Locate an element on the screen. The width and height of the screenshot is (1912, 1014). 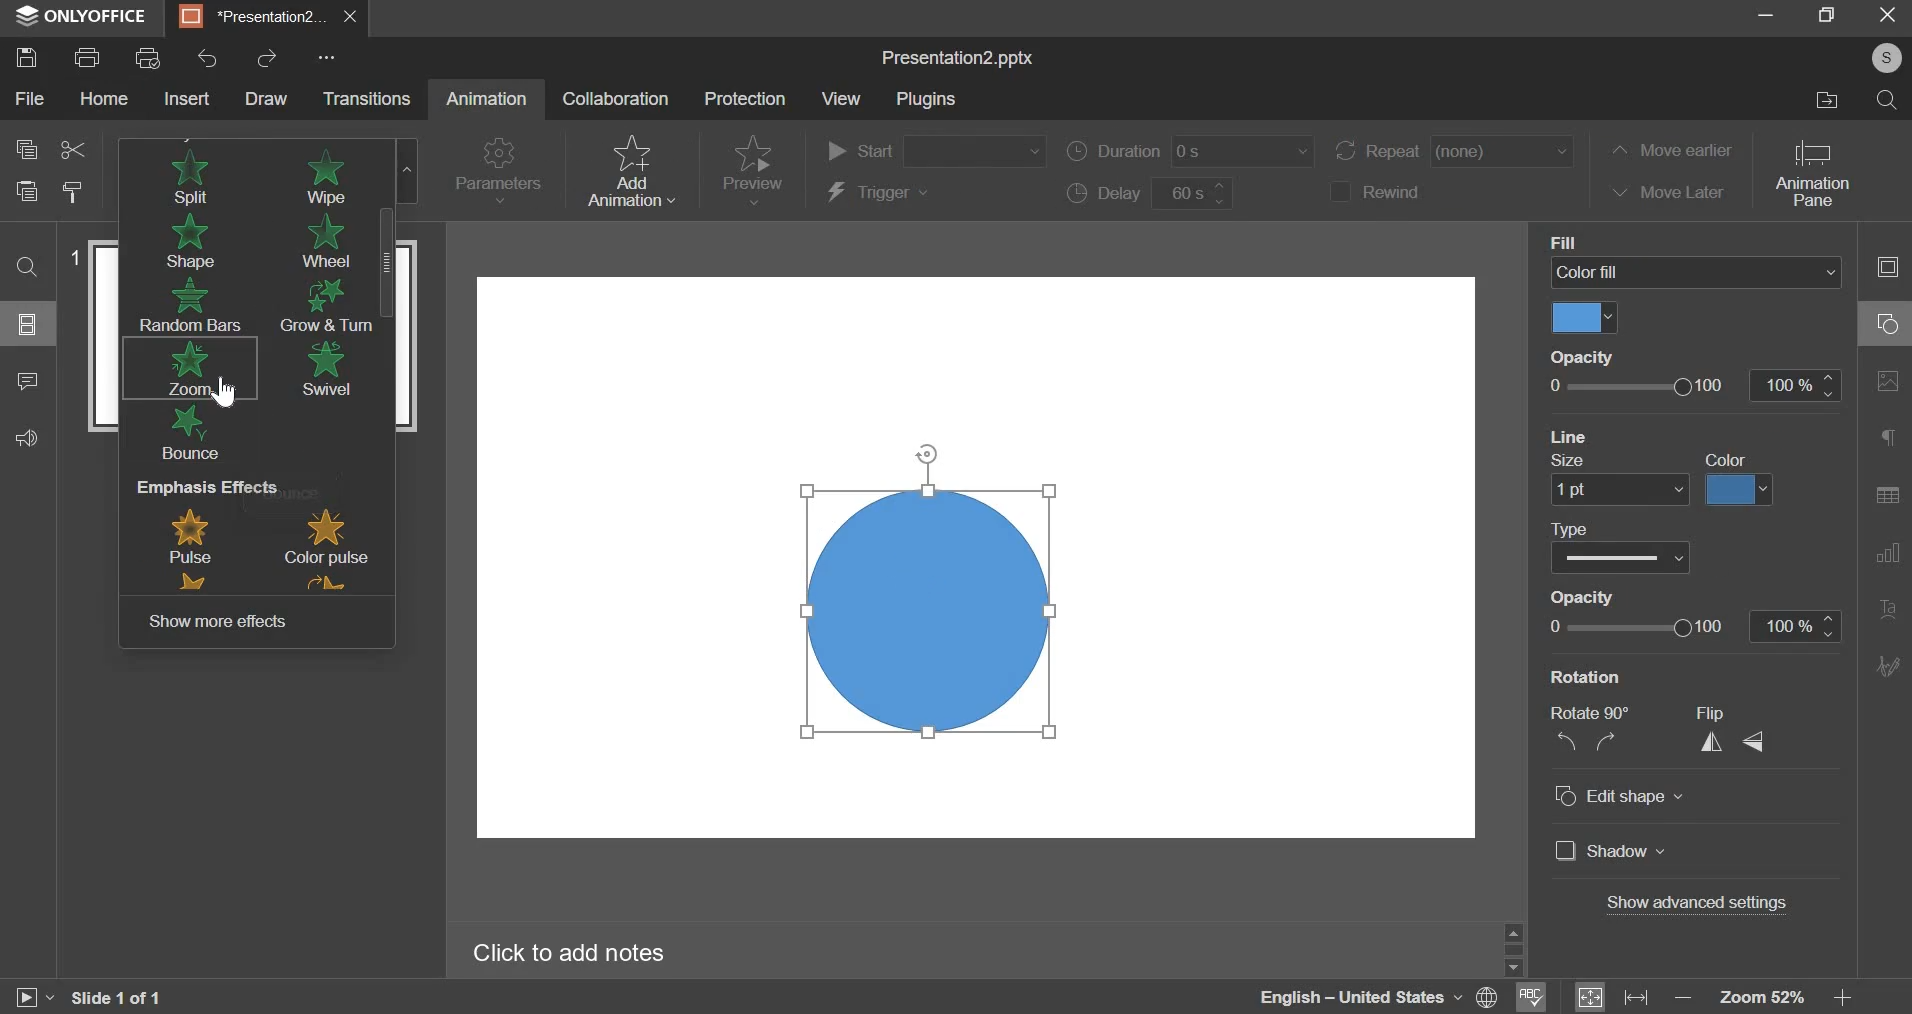
cursor is located at coordinates (226, 394).